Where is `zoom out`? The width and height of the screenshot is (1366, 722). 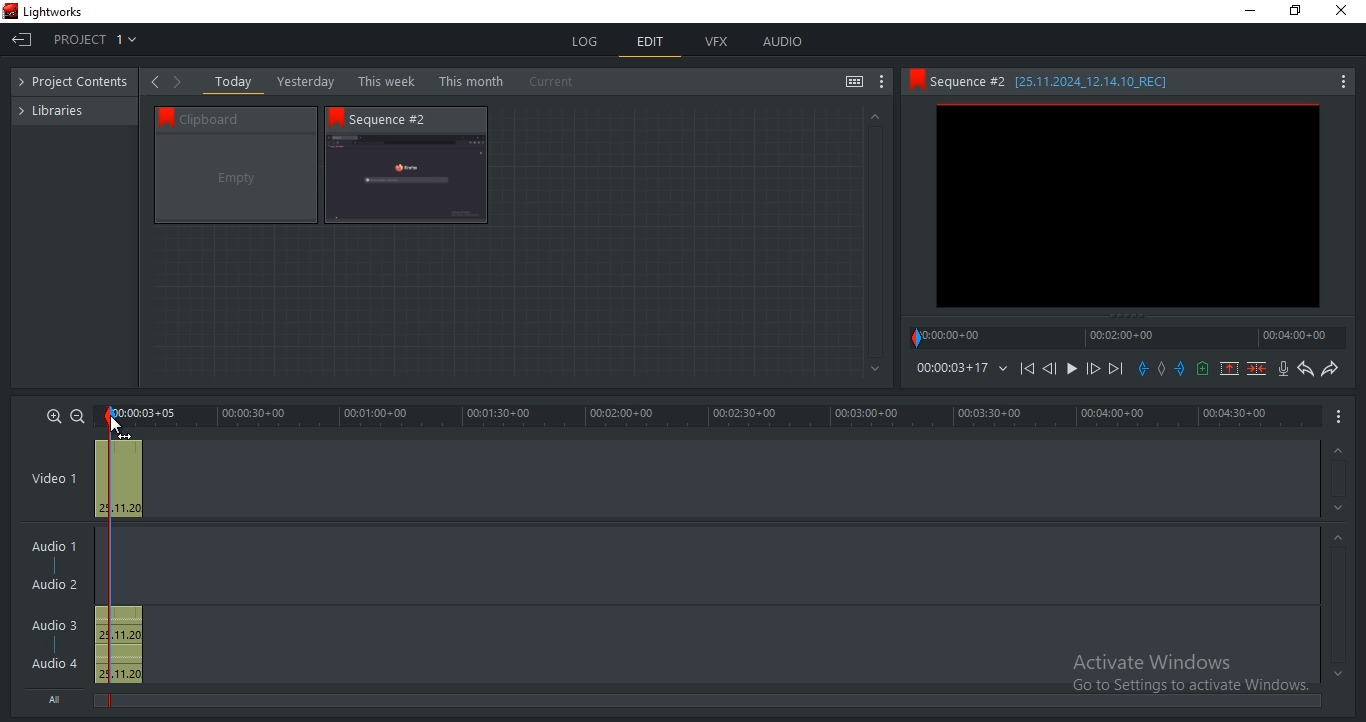 zoom out is located at coordinates (77, 416).